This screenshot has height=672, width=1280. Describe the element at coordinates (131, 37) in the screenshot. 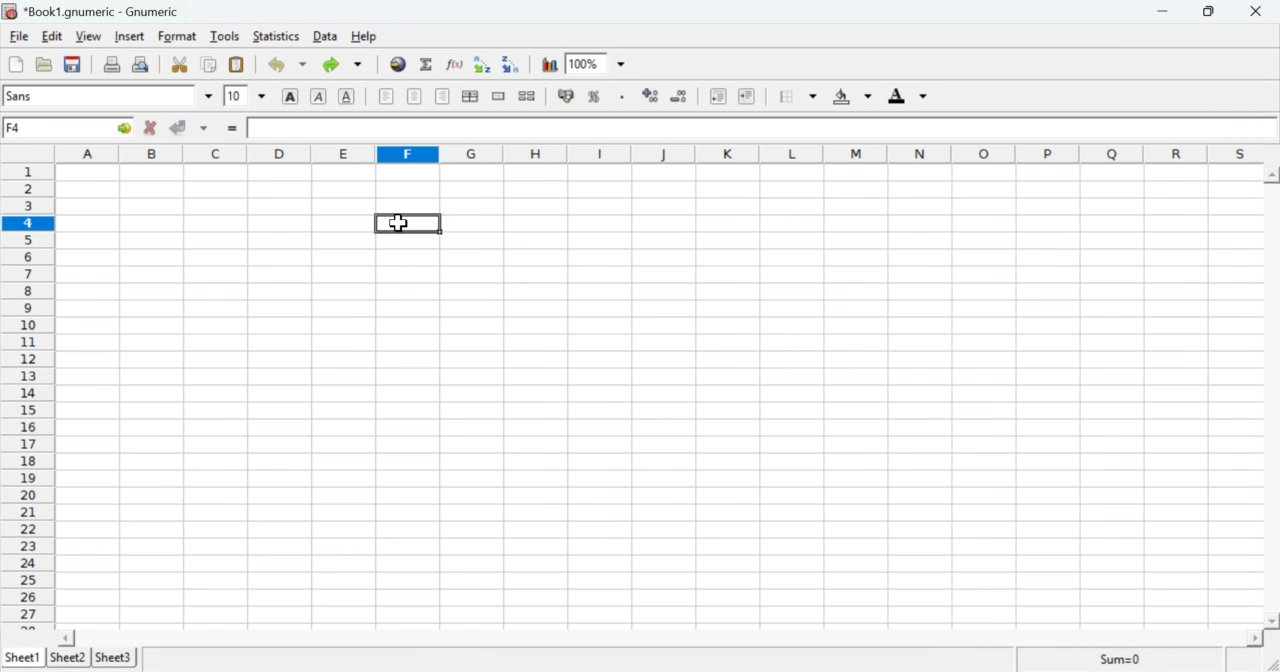

I see `Insert` at that location.